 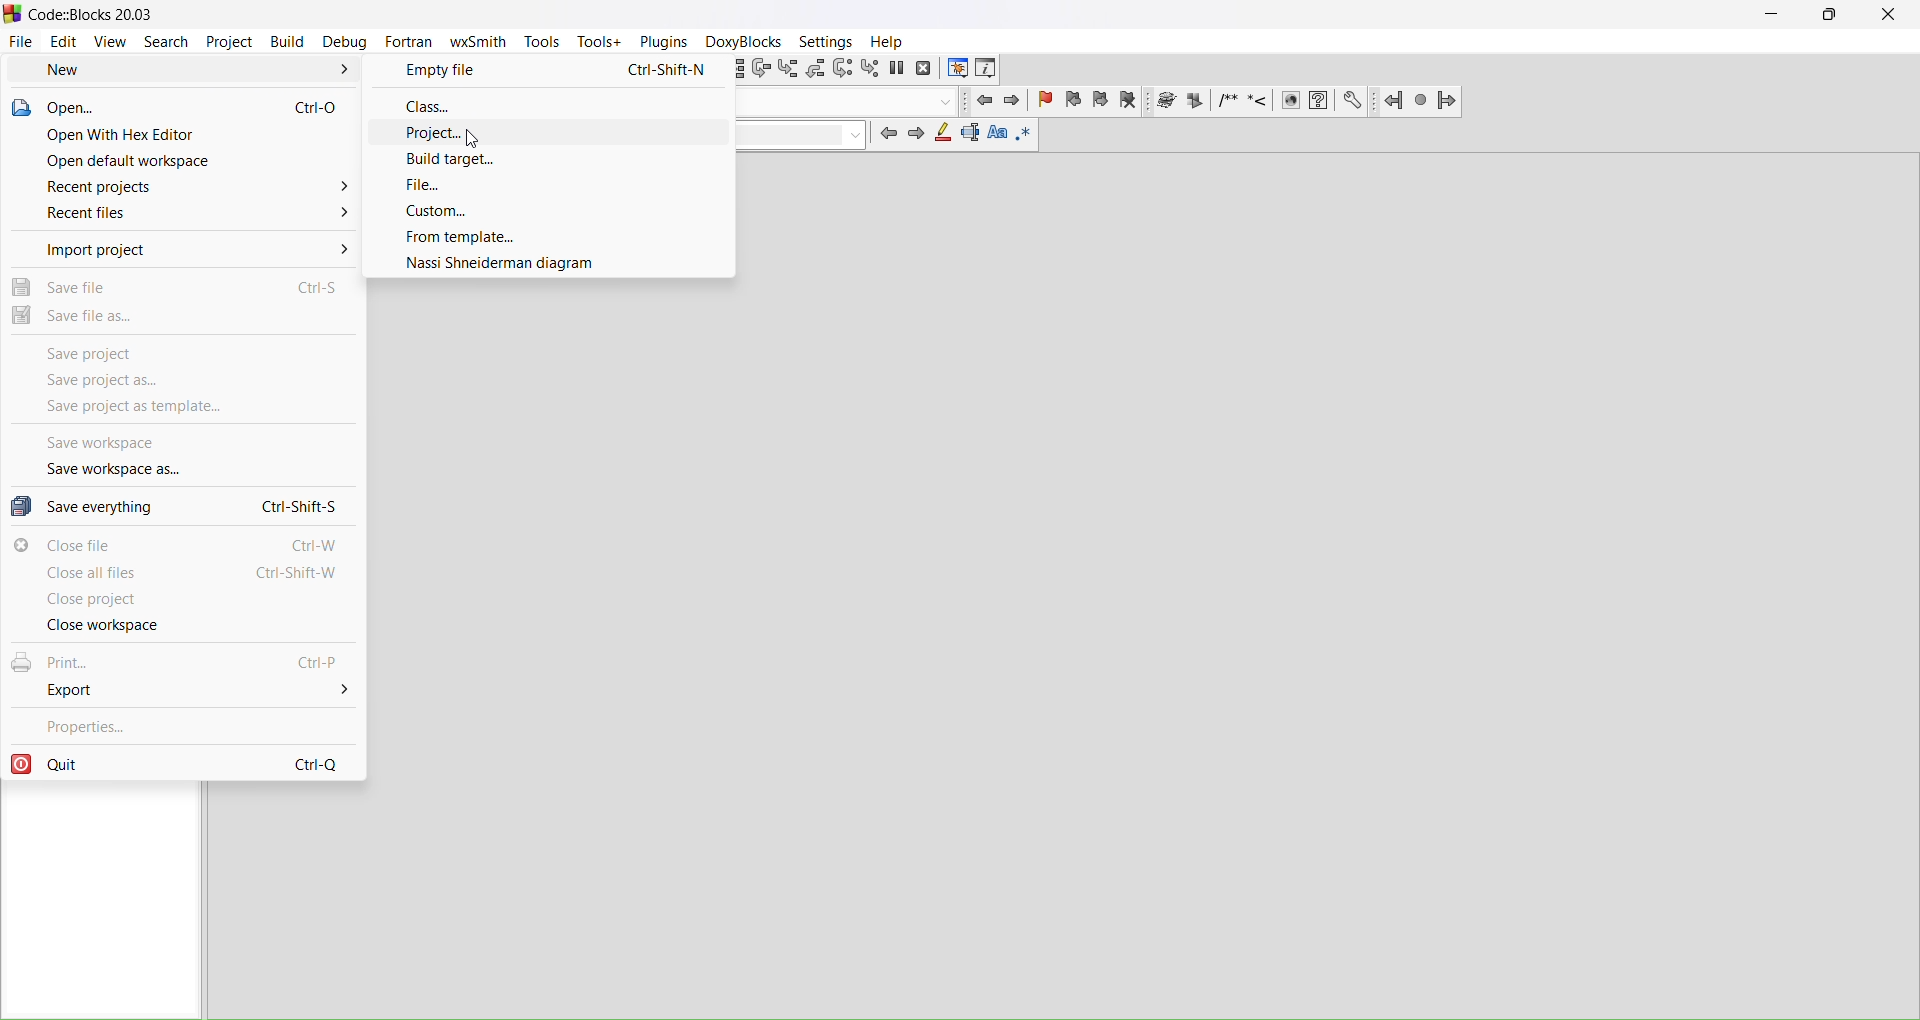 I want to click on tools, so click(x=541, y=42).